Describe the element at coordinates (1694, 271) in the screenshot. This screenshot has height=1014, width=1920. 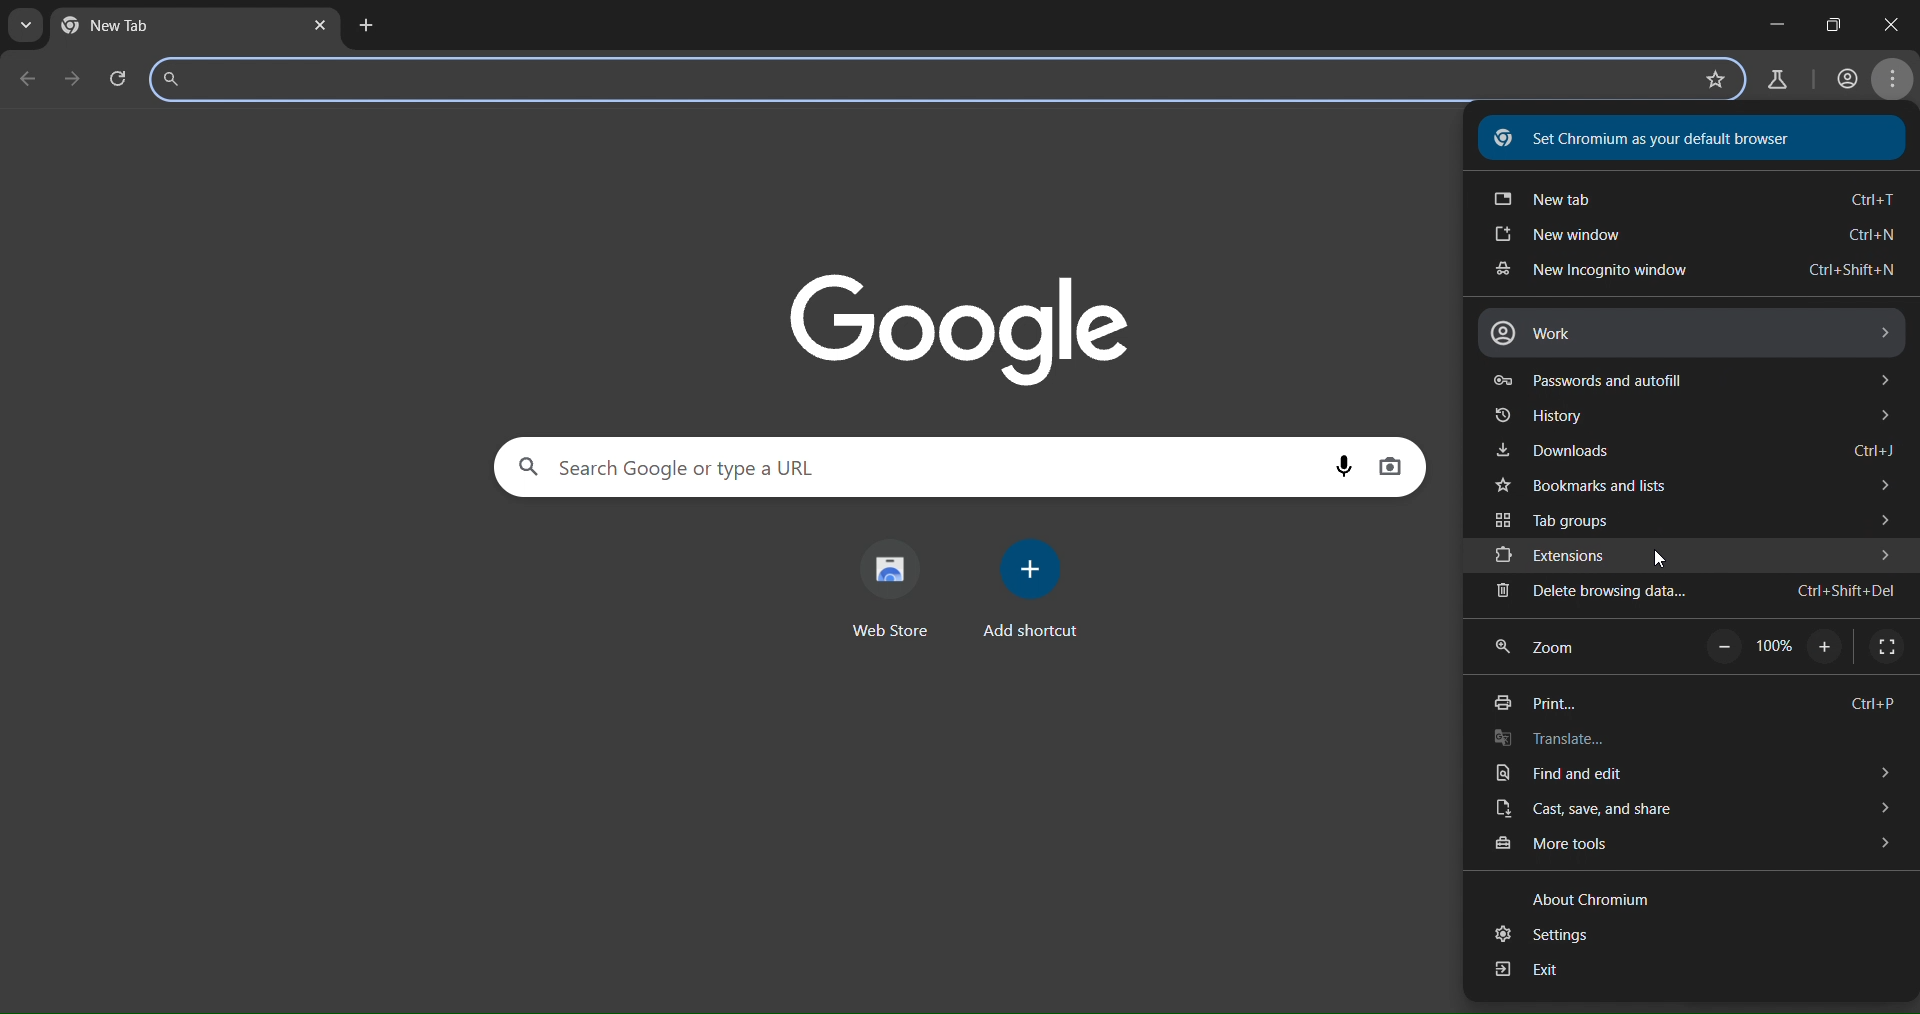
I see `new incognito window` at that location.